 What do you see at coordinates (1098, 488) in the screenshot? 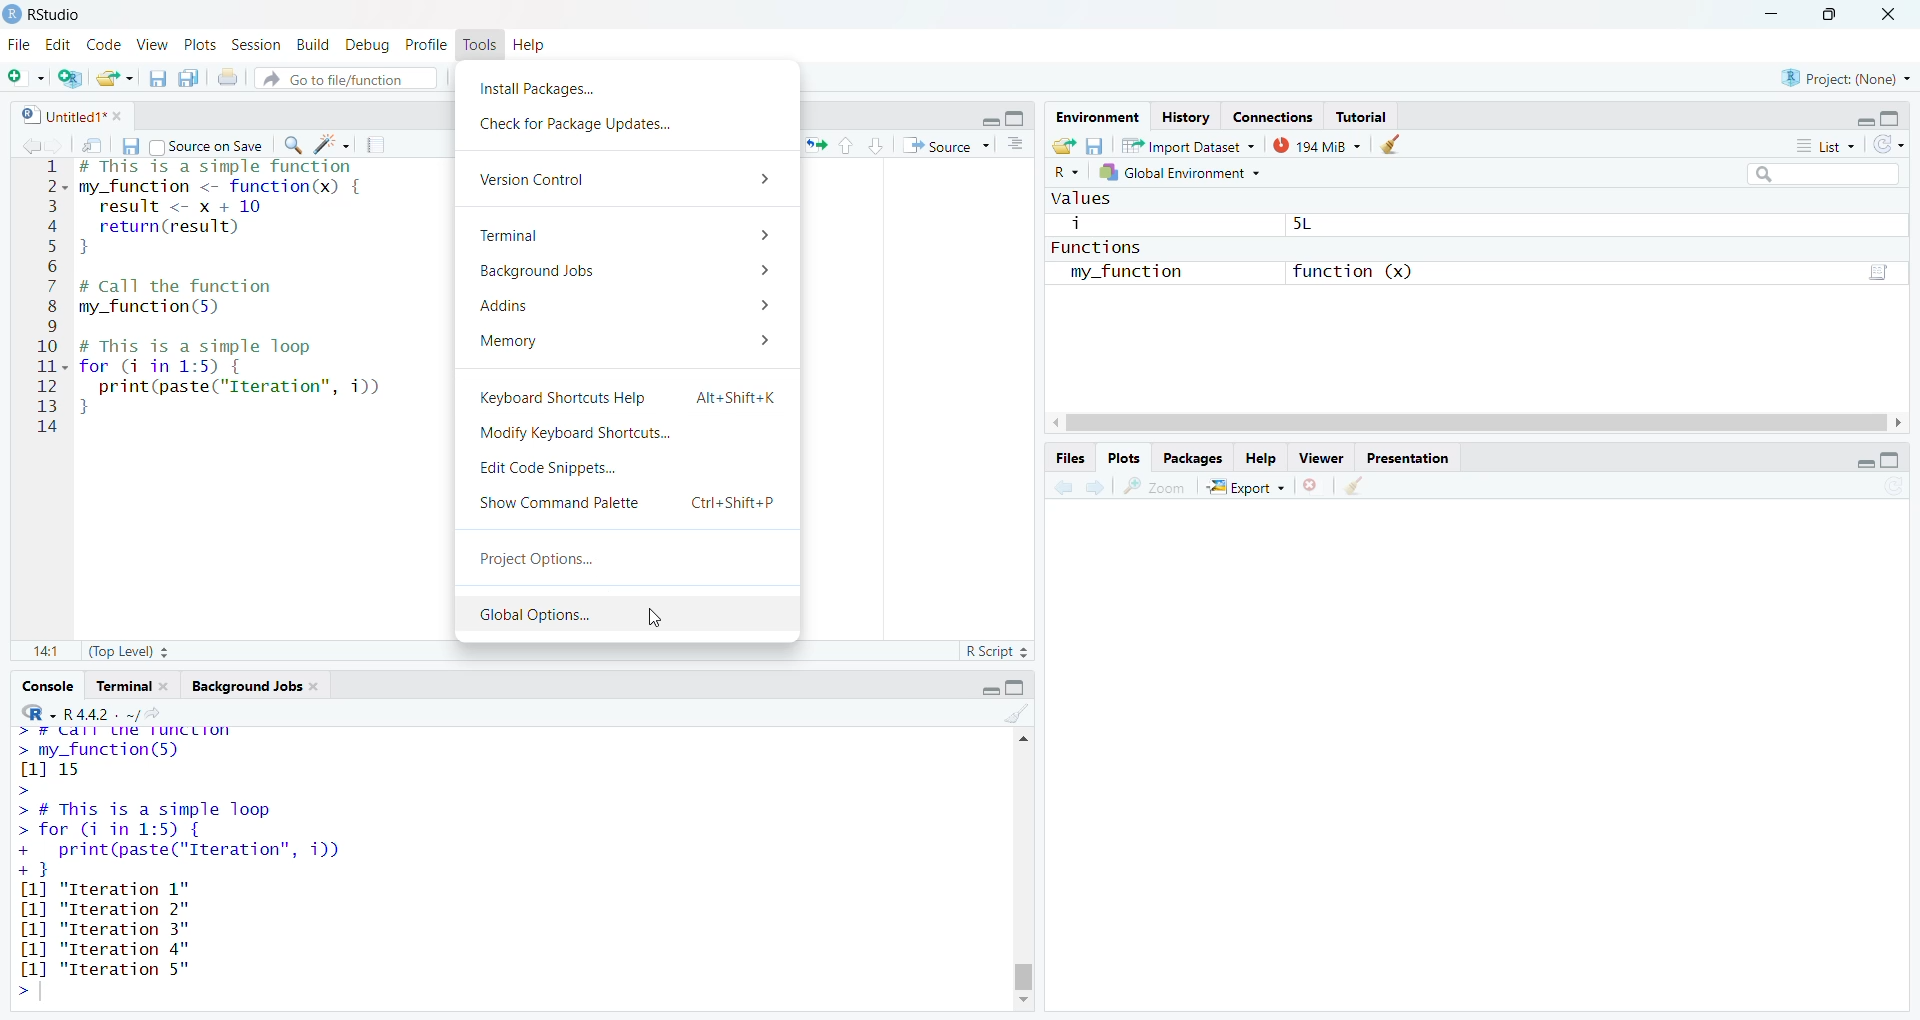
I see `next plot` at bounding box center [1098, 488].